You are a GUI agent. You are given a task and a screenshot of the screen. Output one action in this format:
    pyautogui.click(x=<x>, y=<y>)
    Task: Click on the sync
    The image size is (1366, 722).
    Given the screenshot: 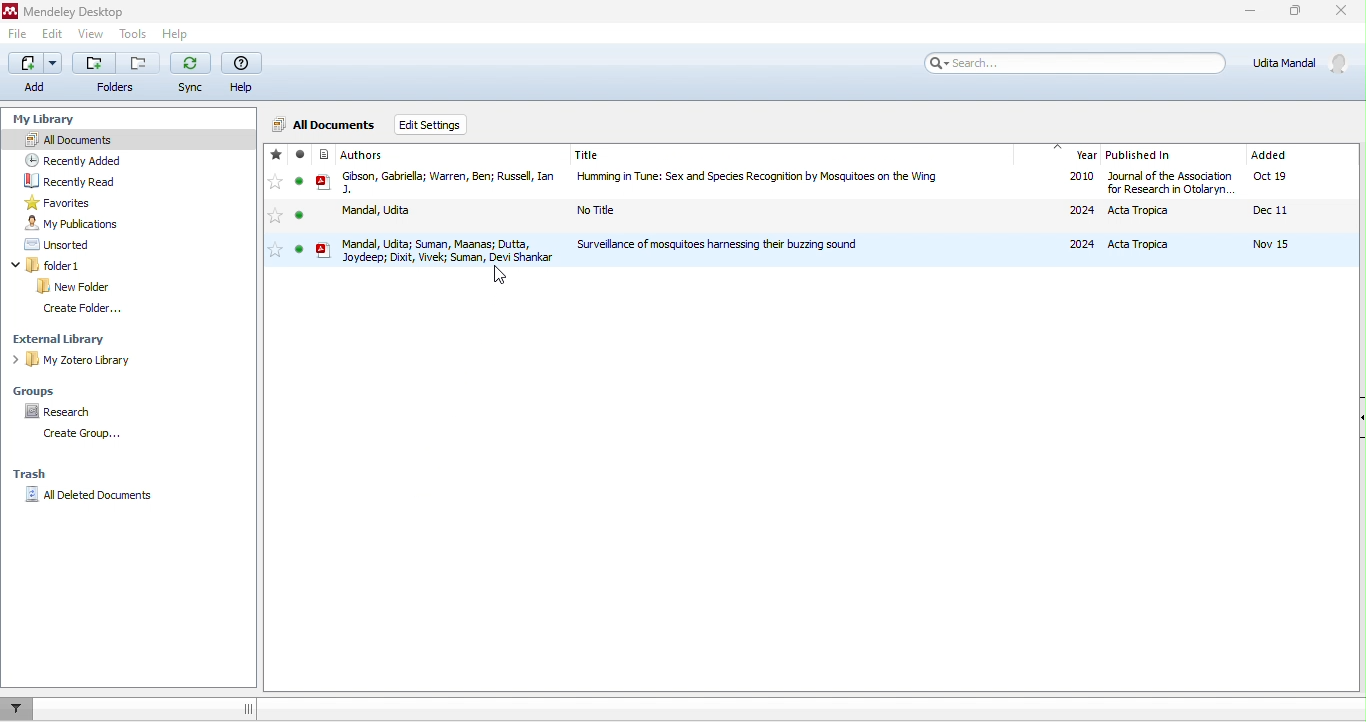 What is the action you would take?
    pyautogui.click(x=192, y=73)
    